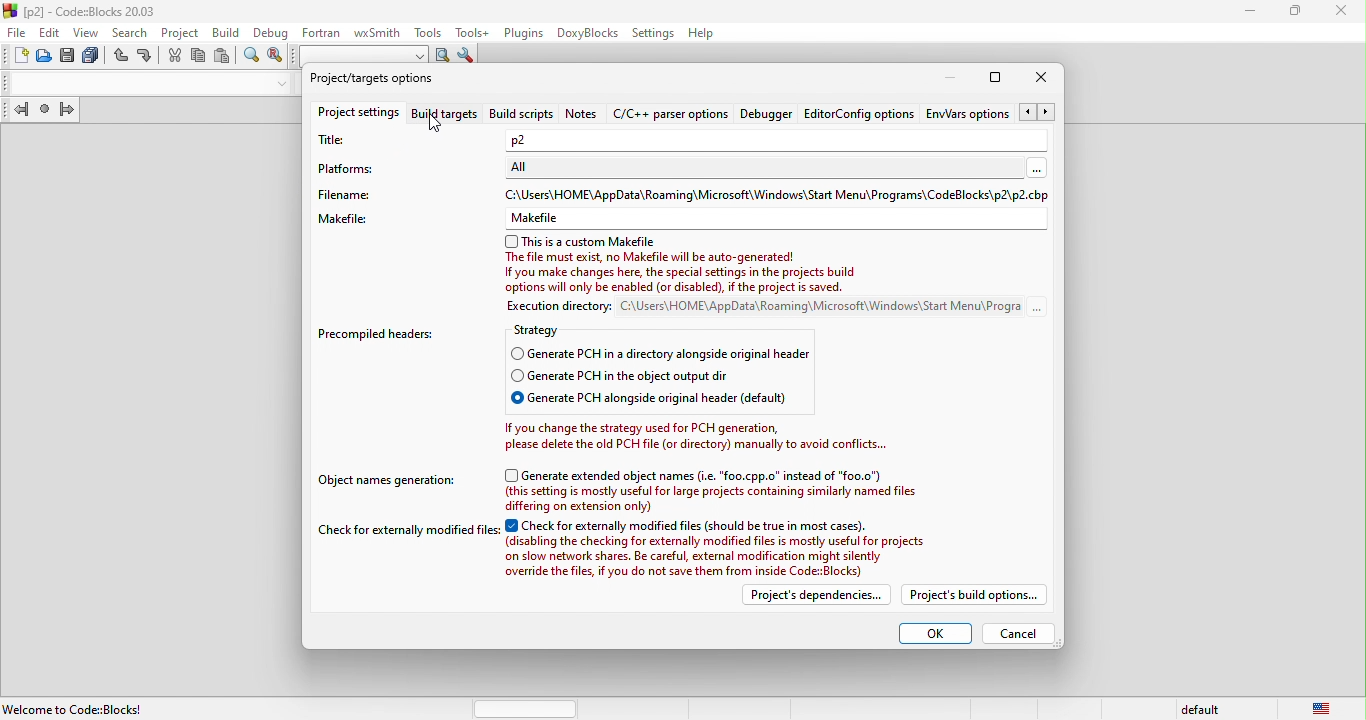 Image resolution: width=1366 pixels, height=720 pixels. Describe the element at coordinates (89, 32) in the screenshot. I see `view` at that location.